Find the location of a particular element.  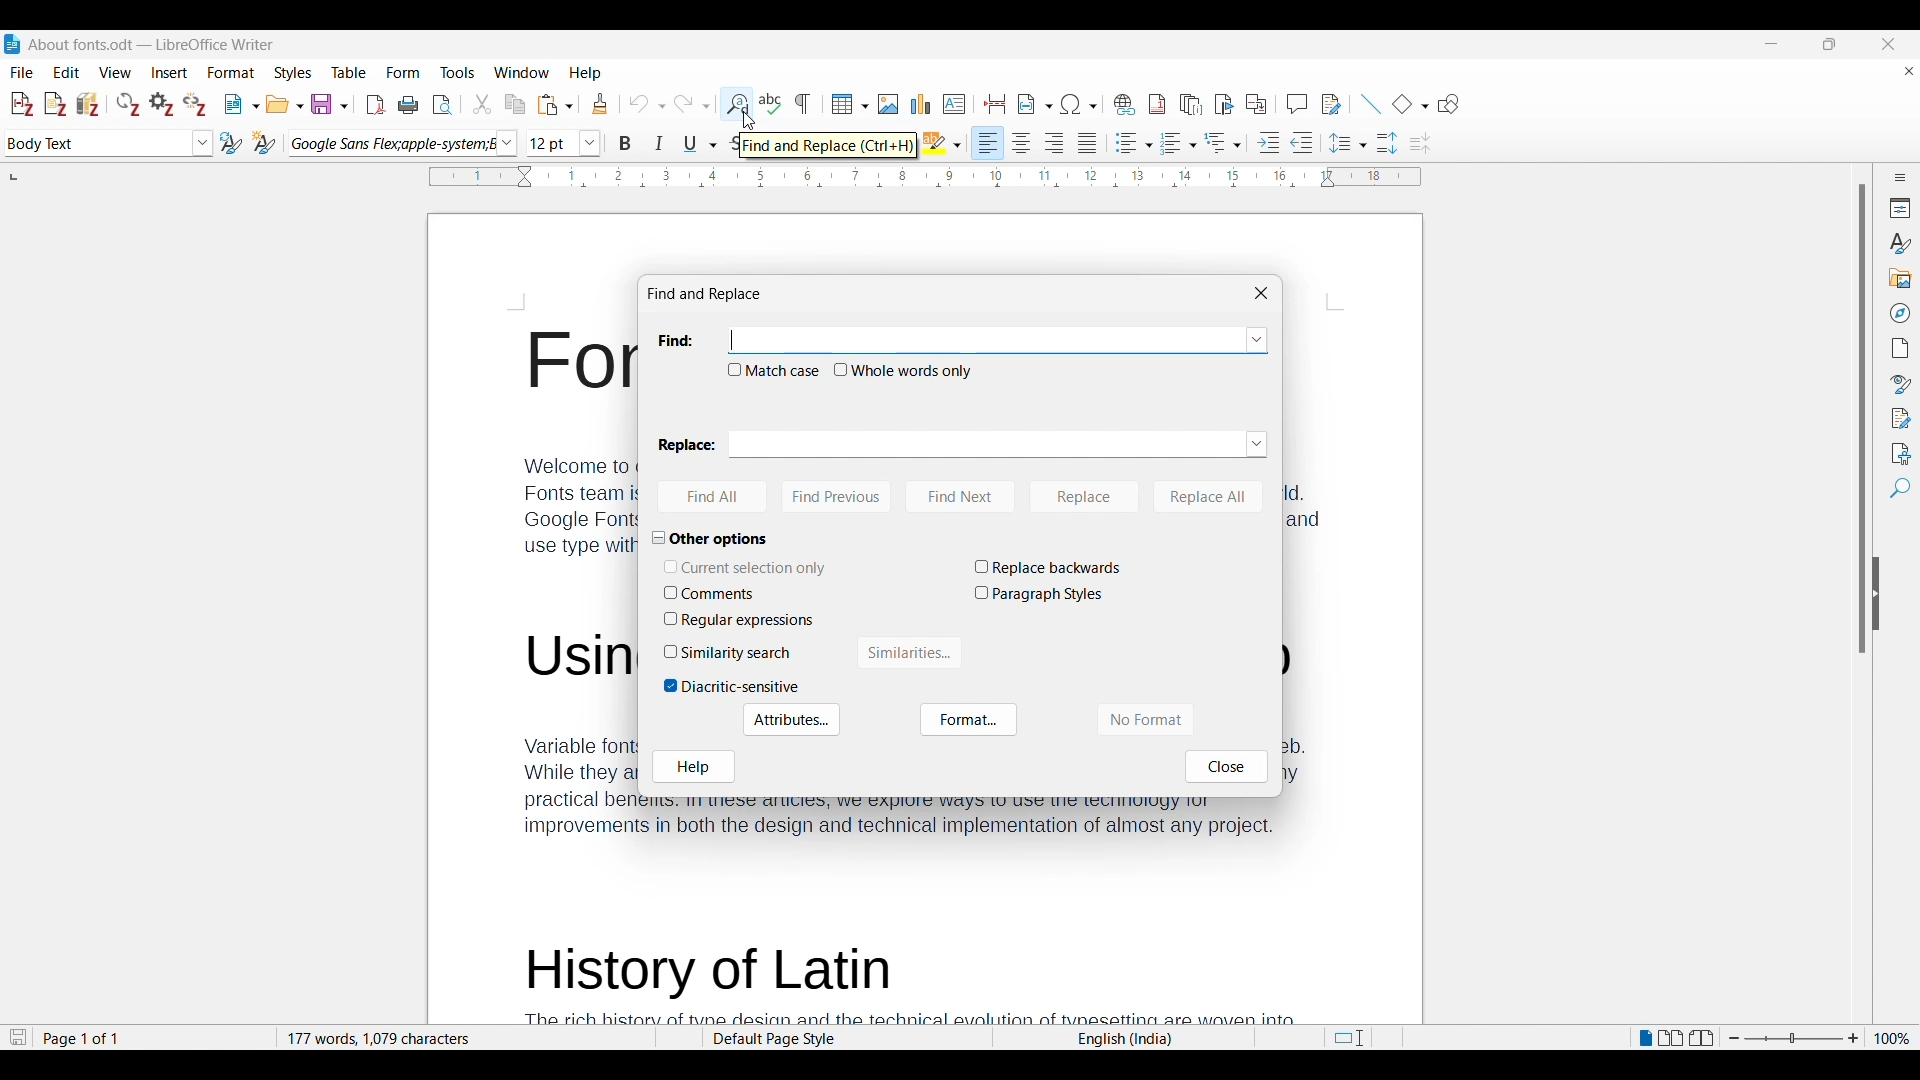

Replace is located at coordinates (1086, 497).